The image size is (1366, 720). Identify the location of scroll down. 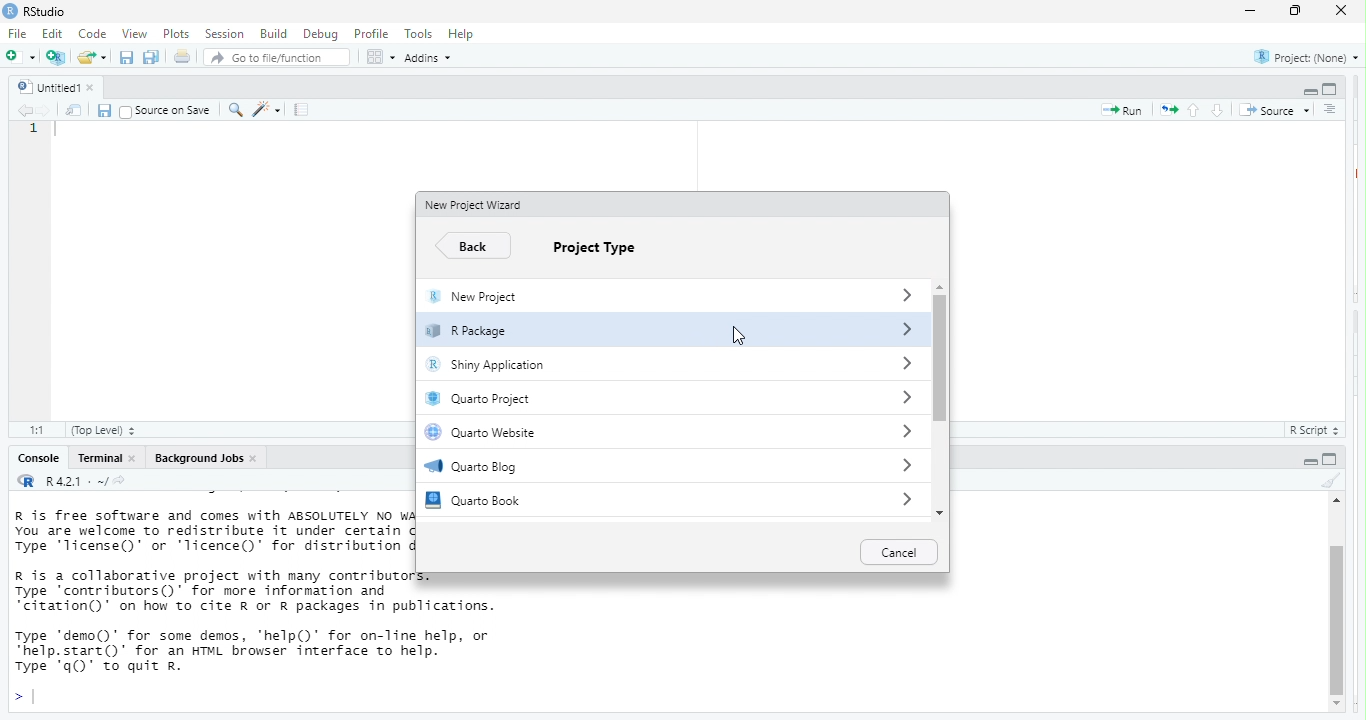
(1338, 705).